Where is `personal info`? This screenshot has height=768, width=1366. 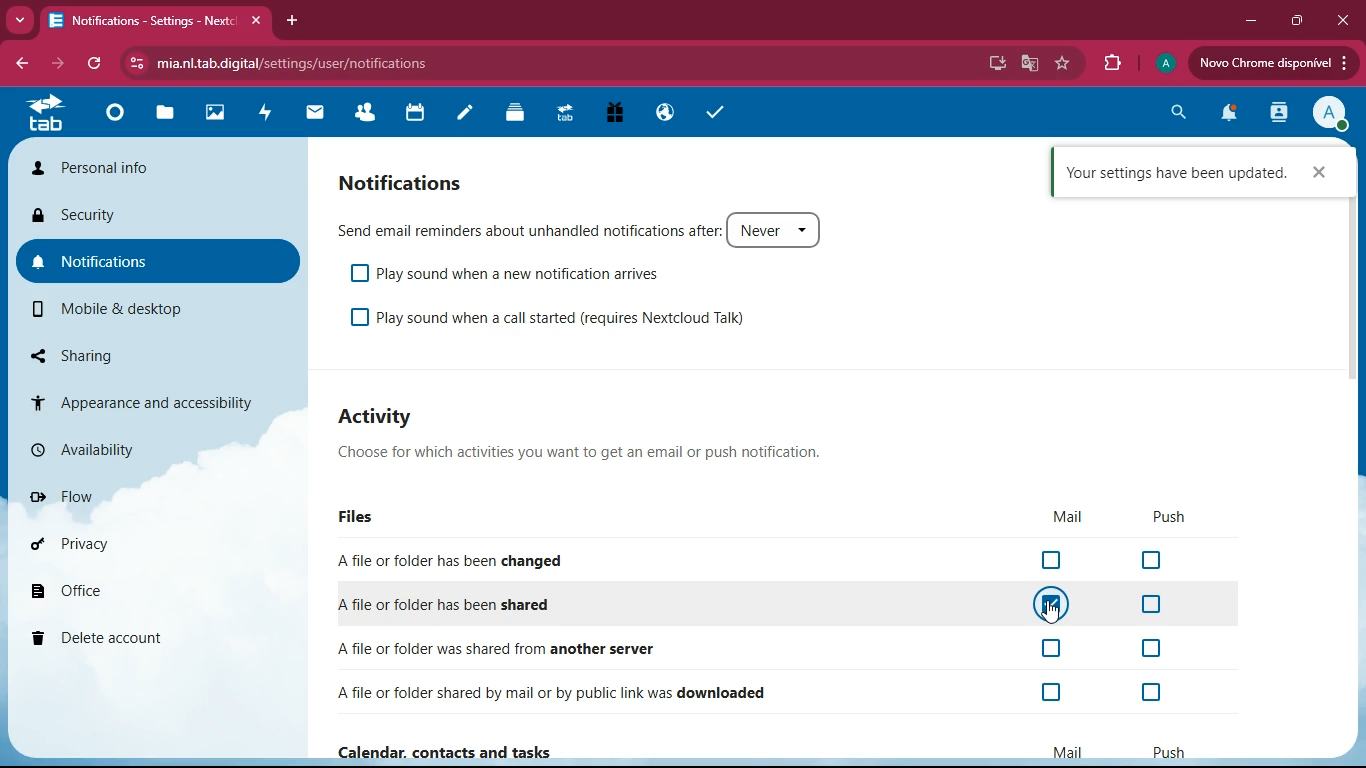
personal info is located at coordinates (152, 166).